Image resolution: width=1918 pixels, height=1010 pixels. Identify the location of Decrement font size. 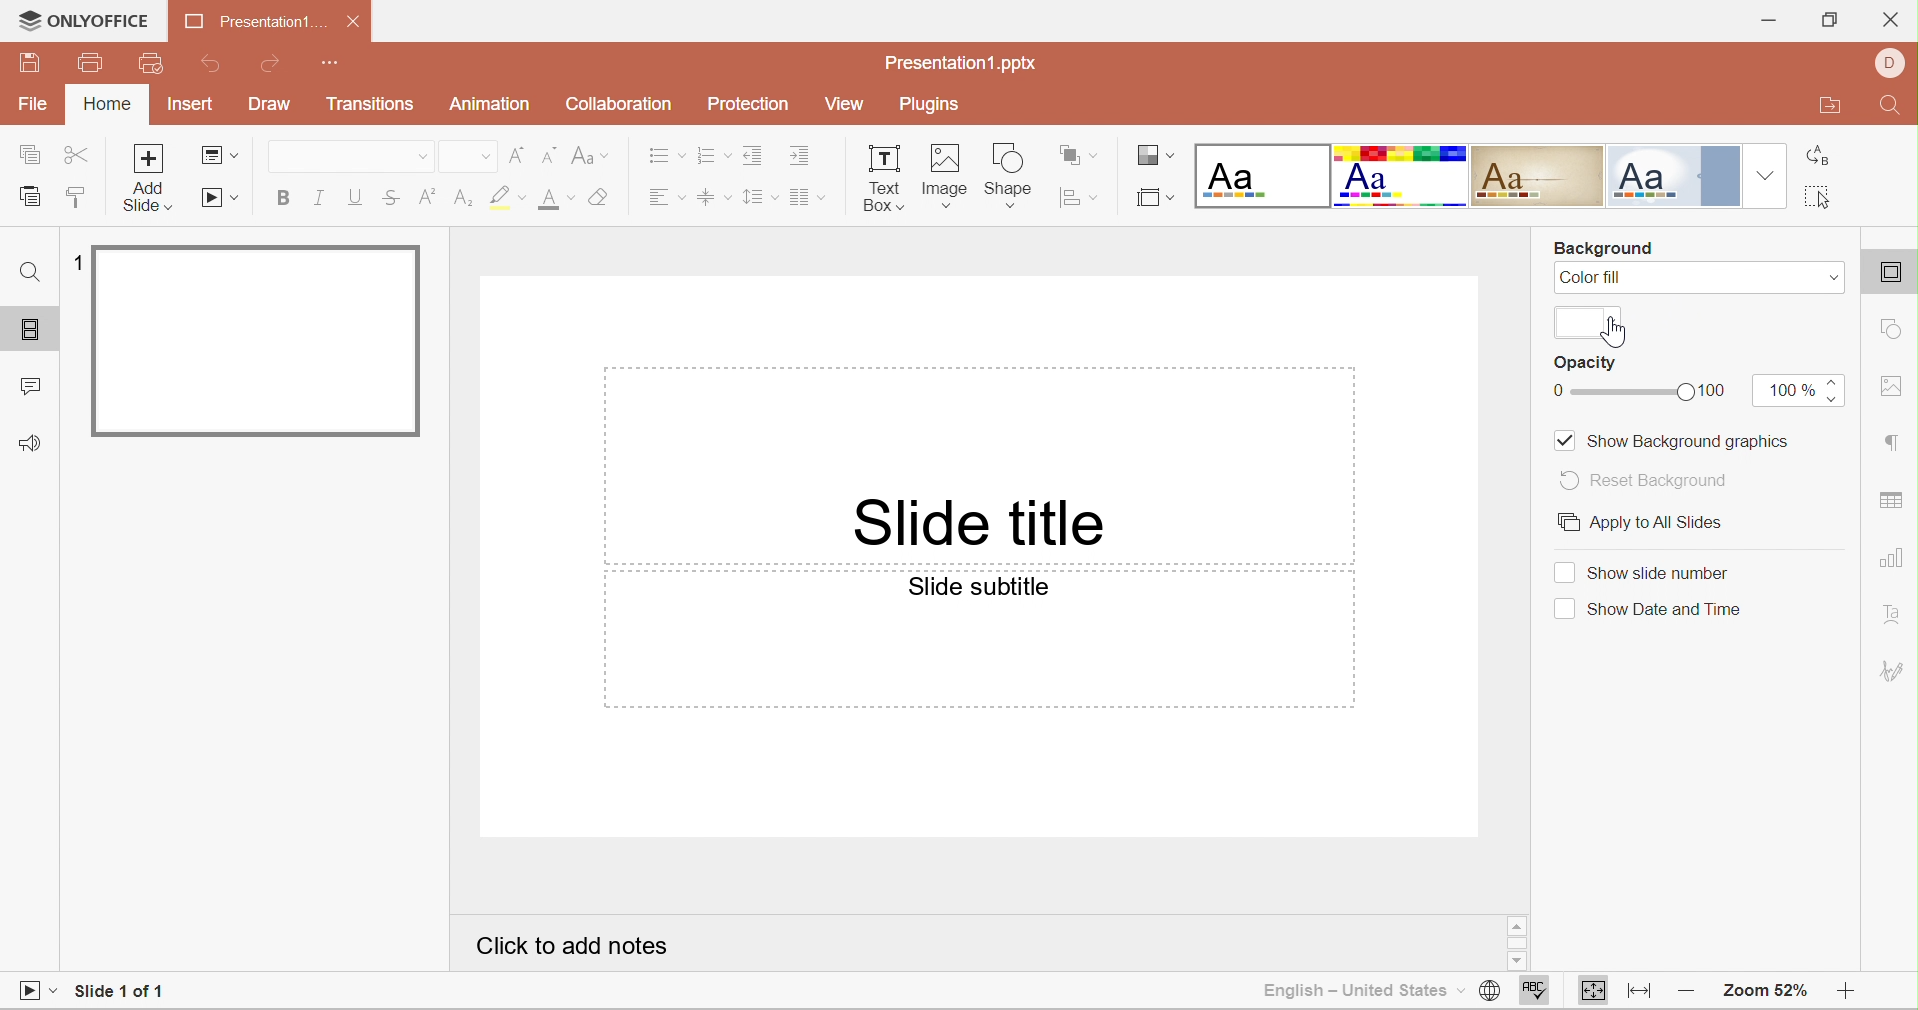
(547, 154).